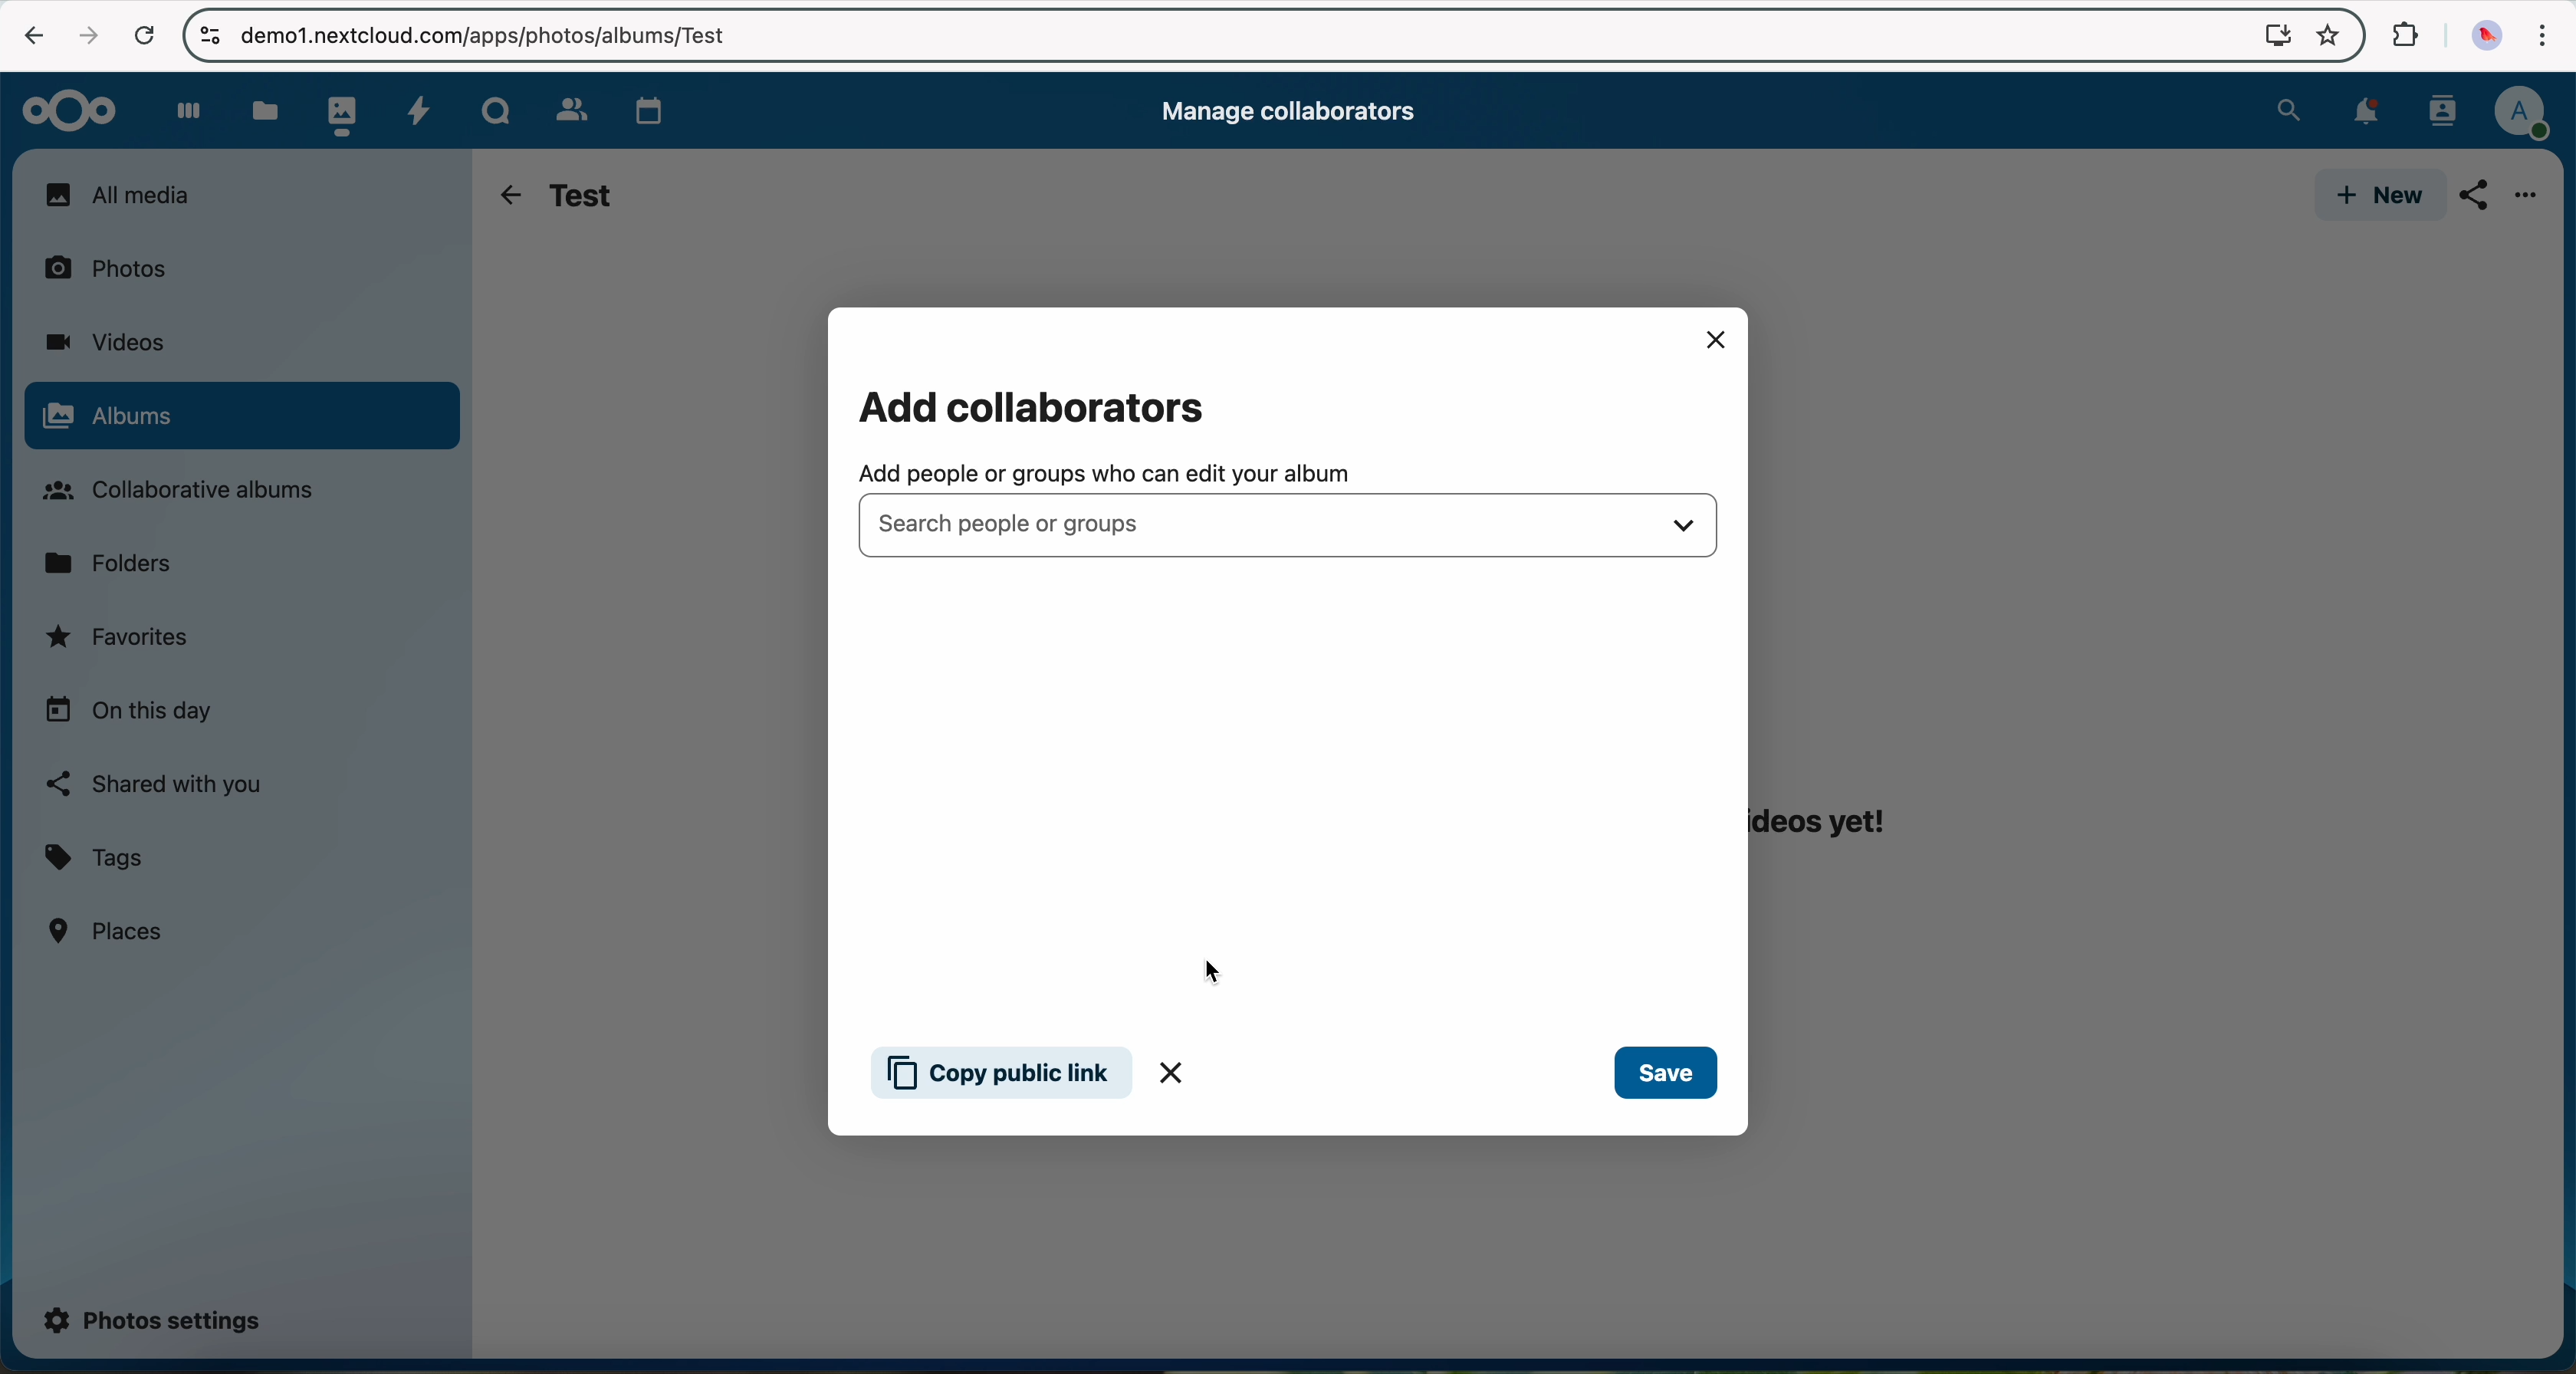  What do you see at coordinates (2288, 107) in the screenshot?
I see `search` at bounding box center [2288, 107].